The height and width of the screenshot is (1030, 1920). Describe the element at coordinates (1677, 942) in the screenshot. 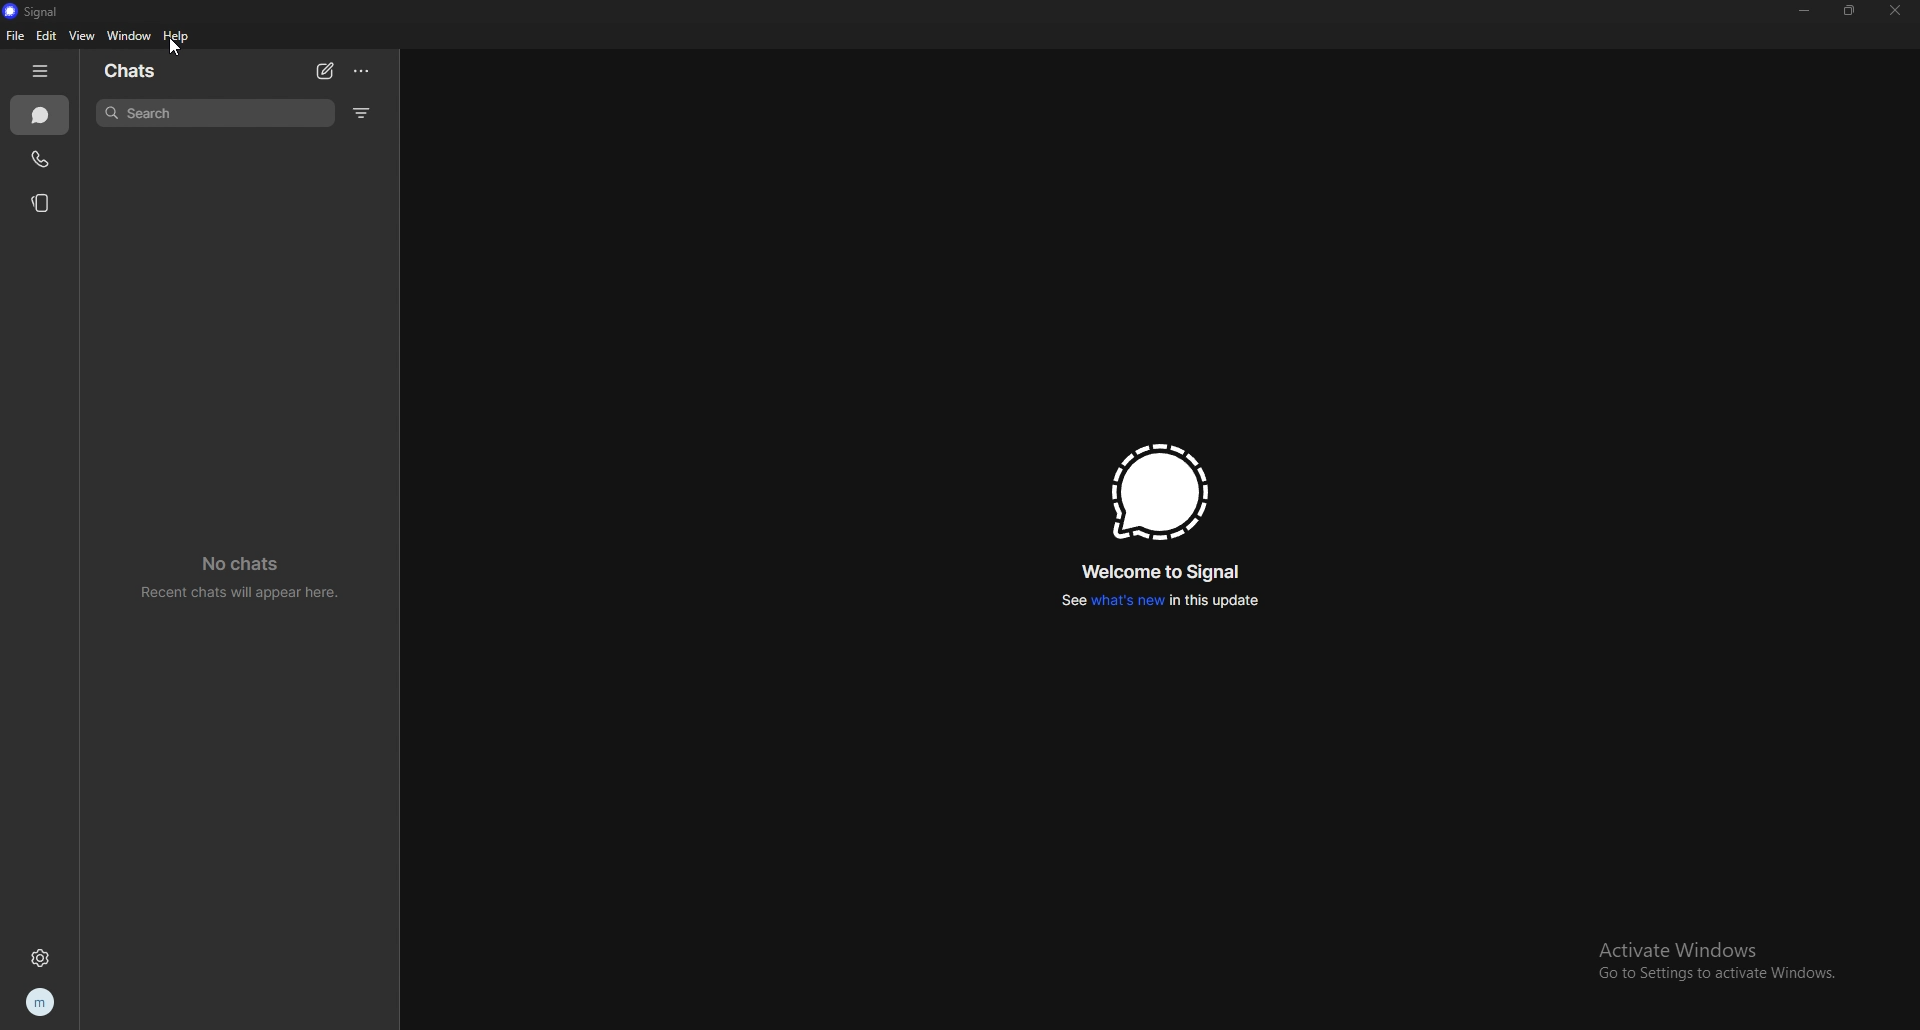

I see `Activate Windows` at that location.